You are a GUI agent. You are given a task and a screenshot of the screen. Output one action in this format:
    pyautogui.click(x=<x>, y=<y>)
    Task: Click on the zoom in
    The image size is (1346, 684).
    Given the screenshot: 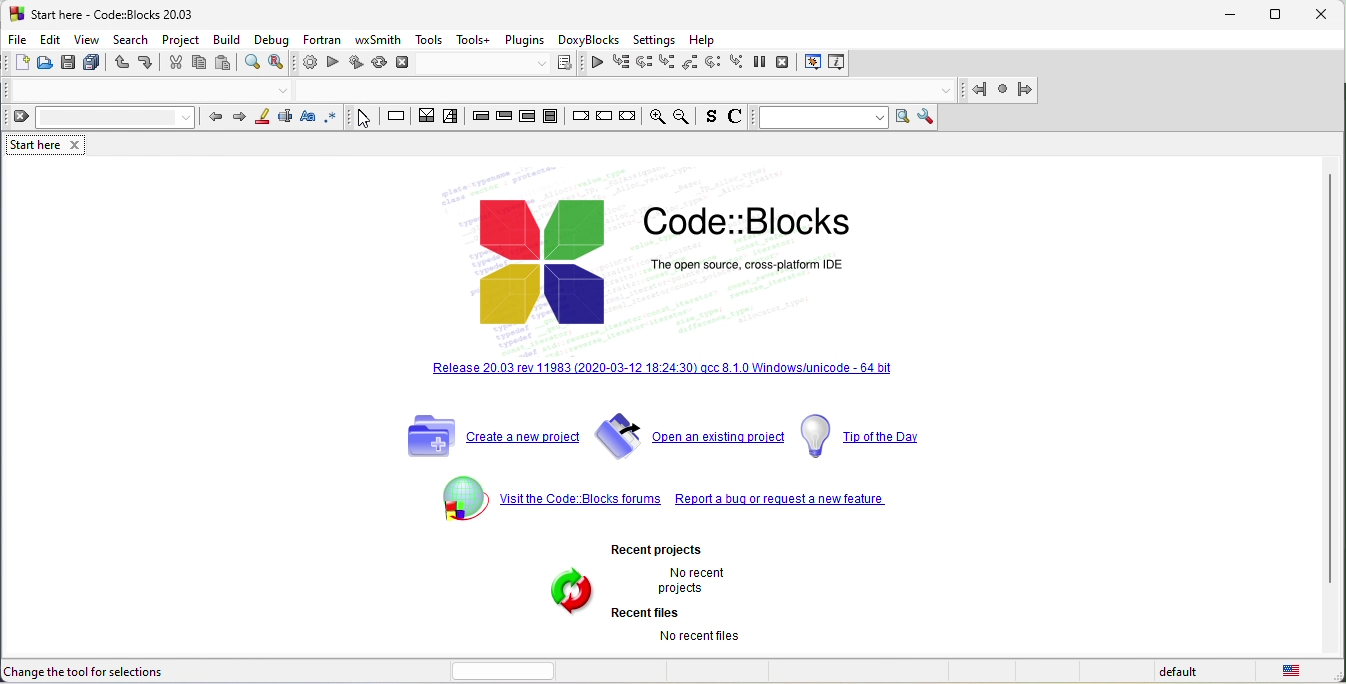 What is the action you would take?
    pyautogui.click(x=653, y=119)
    